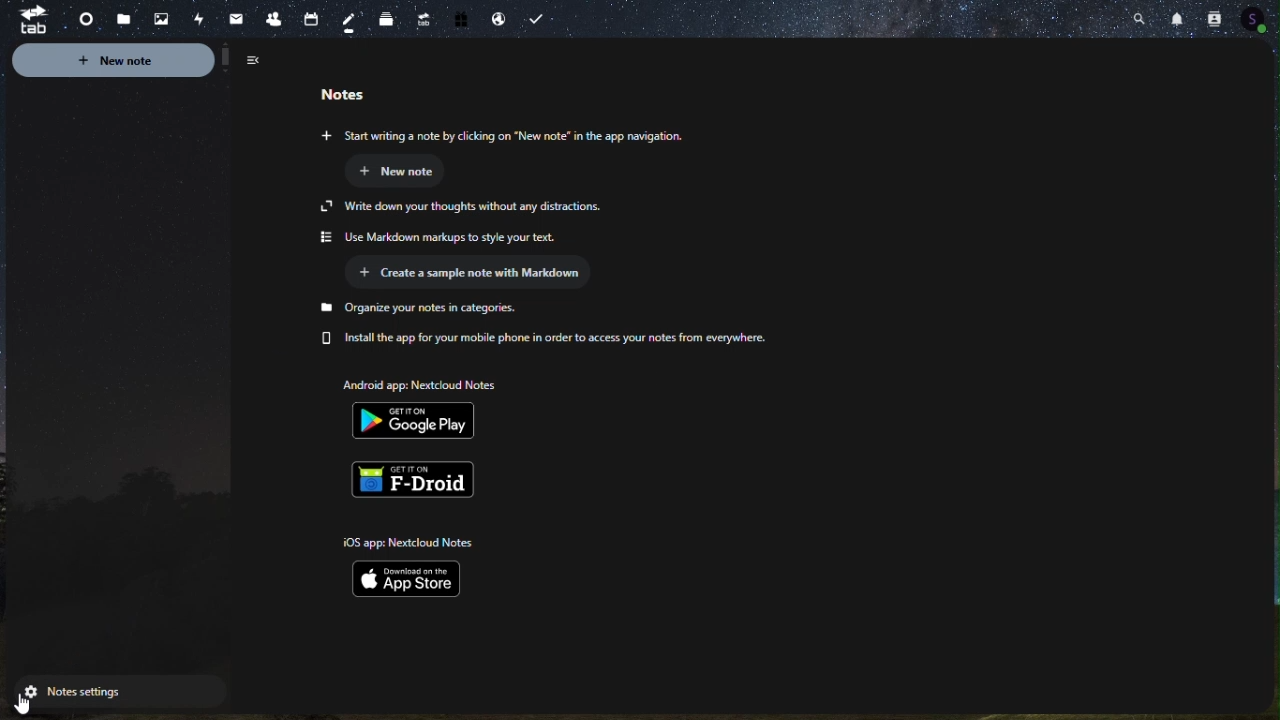 The width and height of the screenshot is (1280, 720). Describe the element at coordinates (235, 15) in the screenshot. I see `` at that location.